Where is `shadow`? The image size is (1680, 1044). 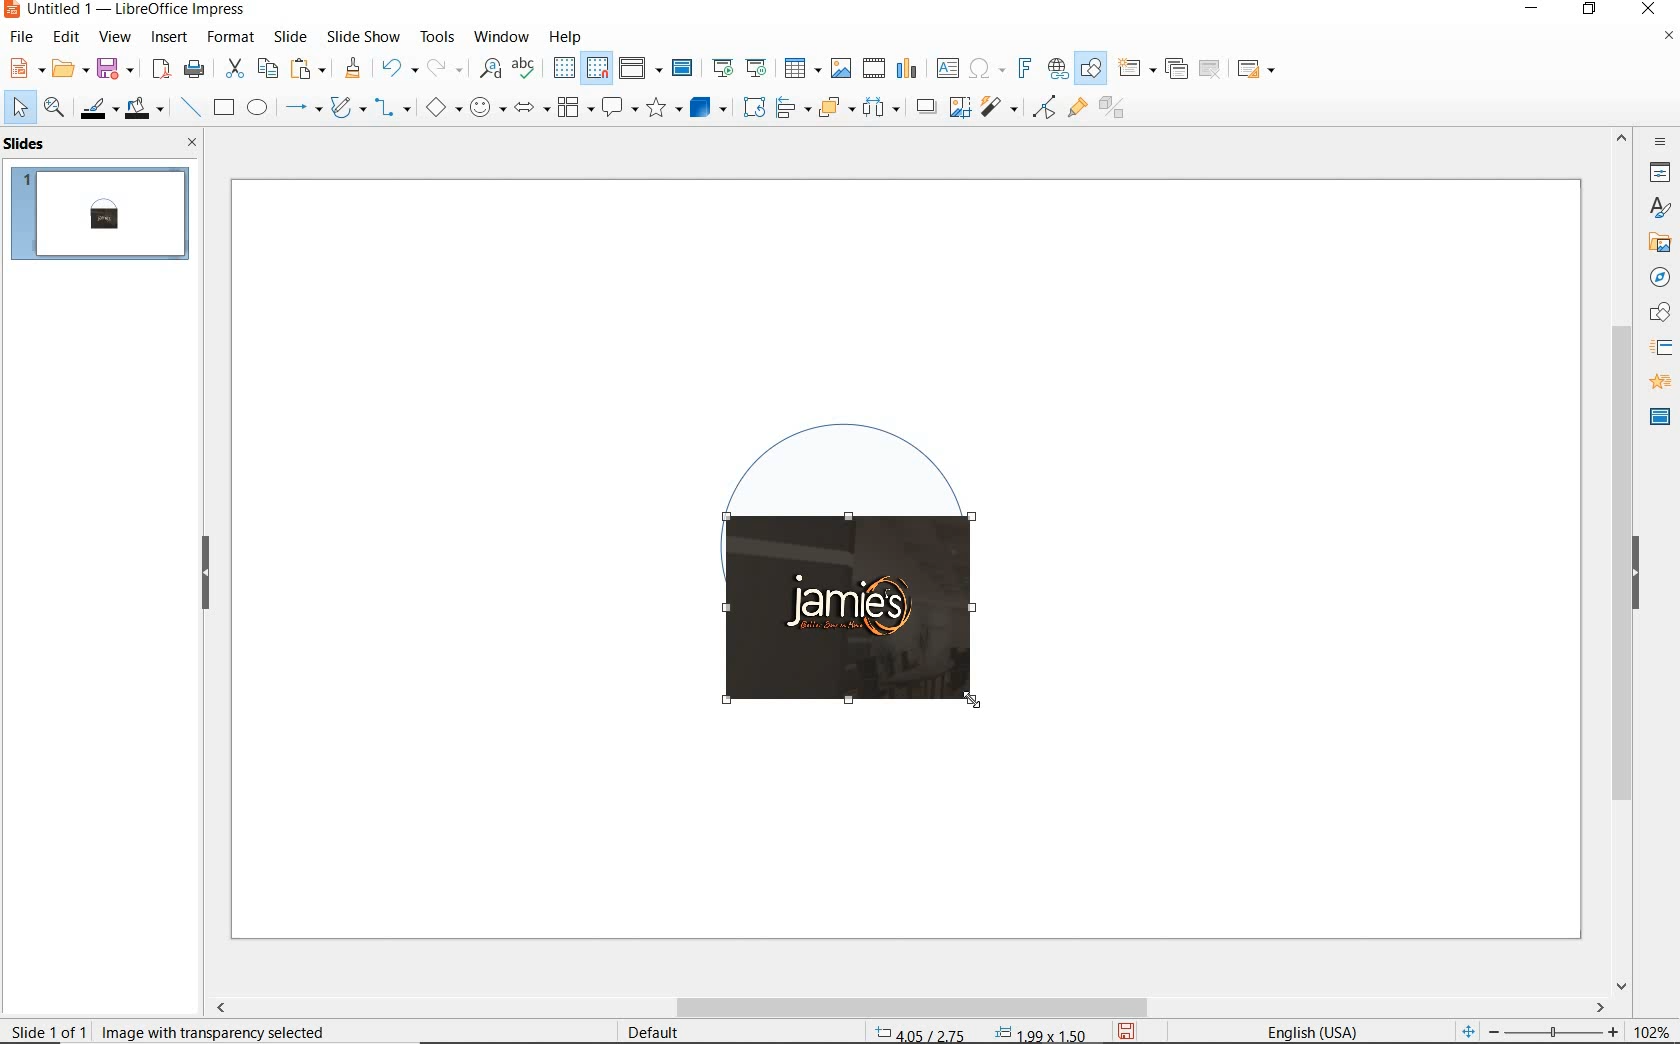 shadow is located at coordinates (925, 105).